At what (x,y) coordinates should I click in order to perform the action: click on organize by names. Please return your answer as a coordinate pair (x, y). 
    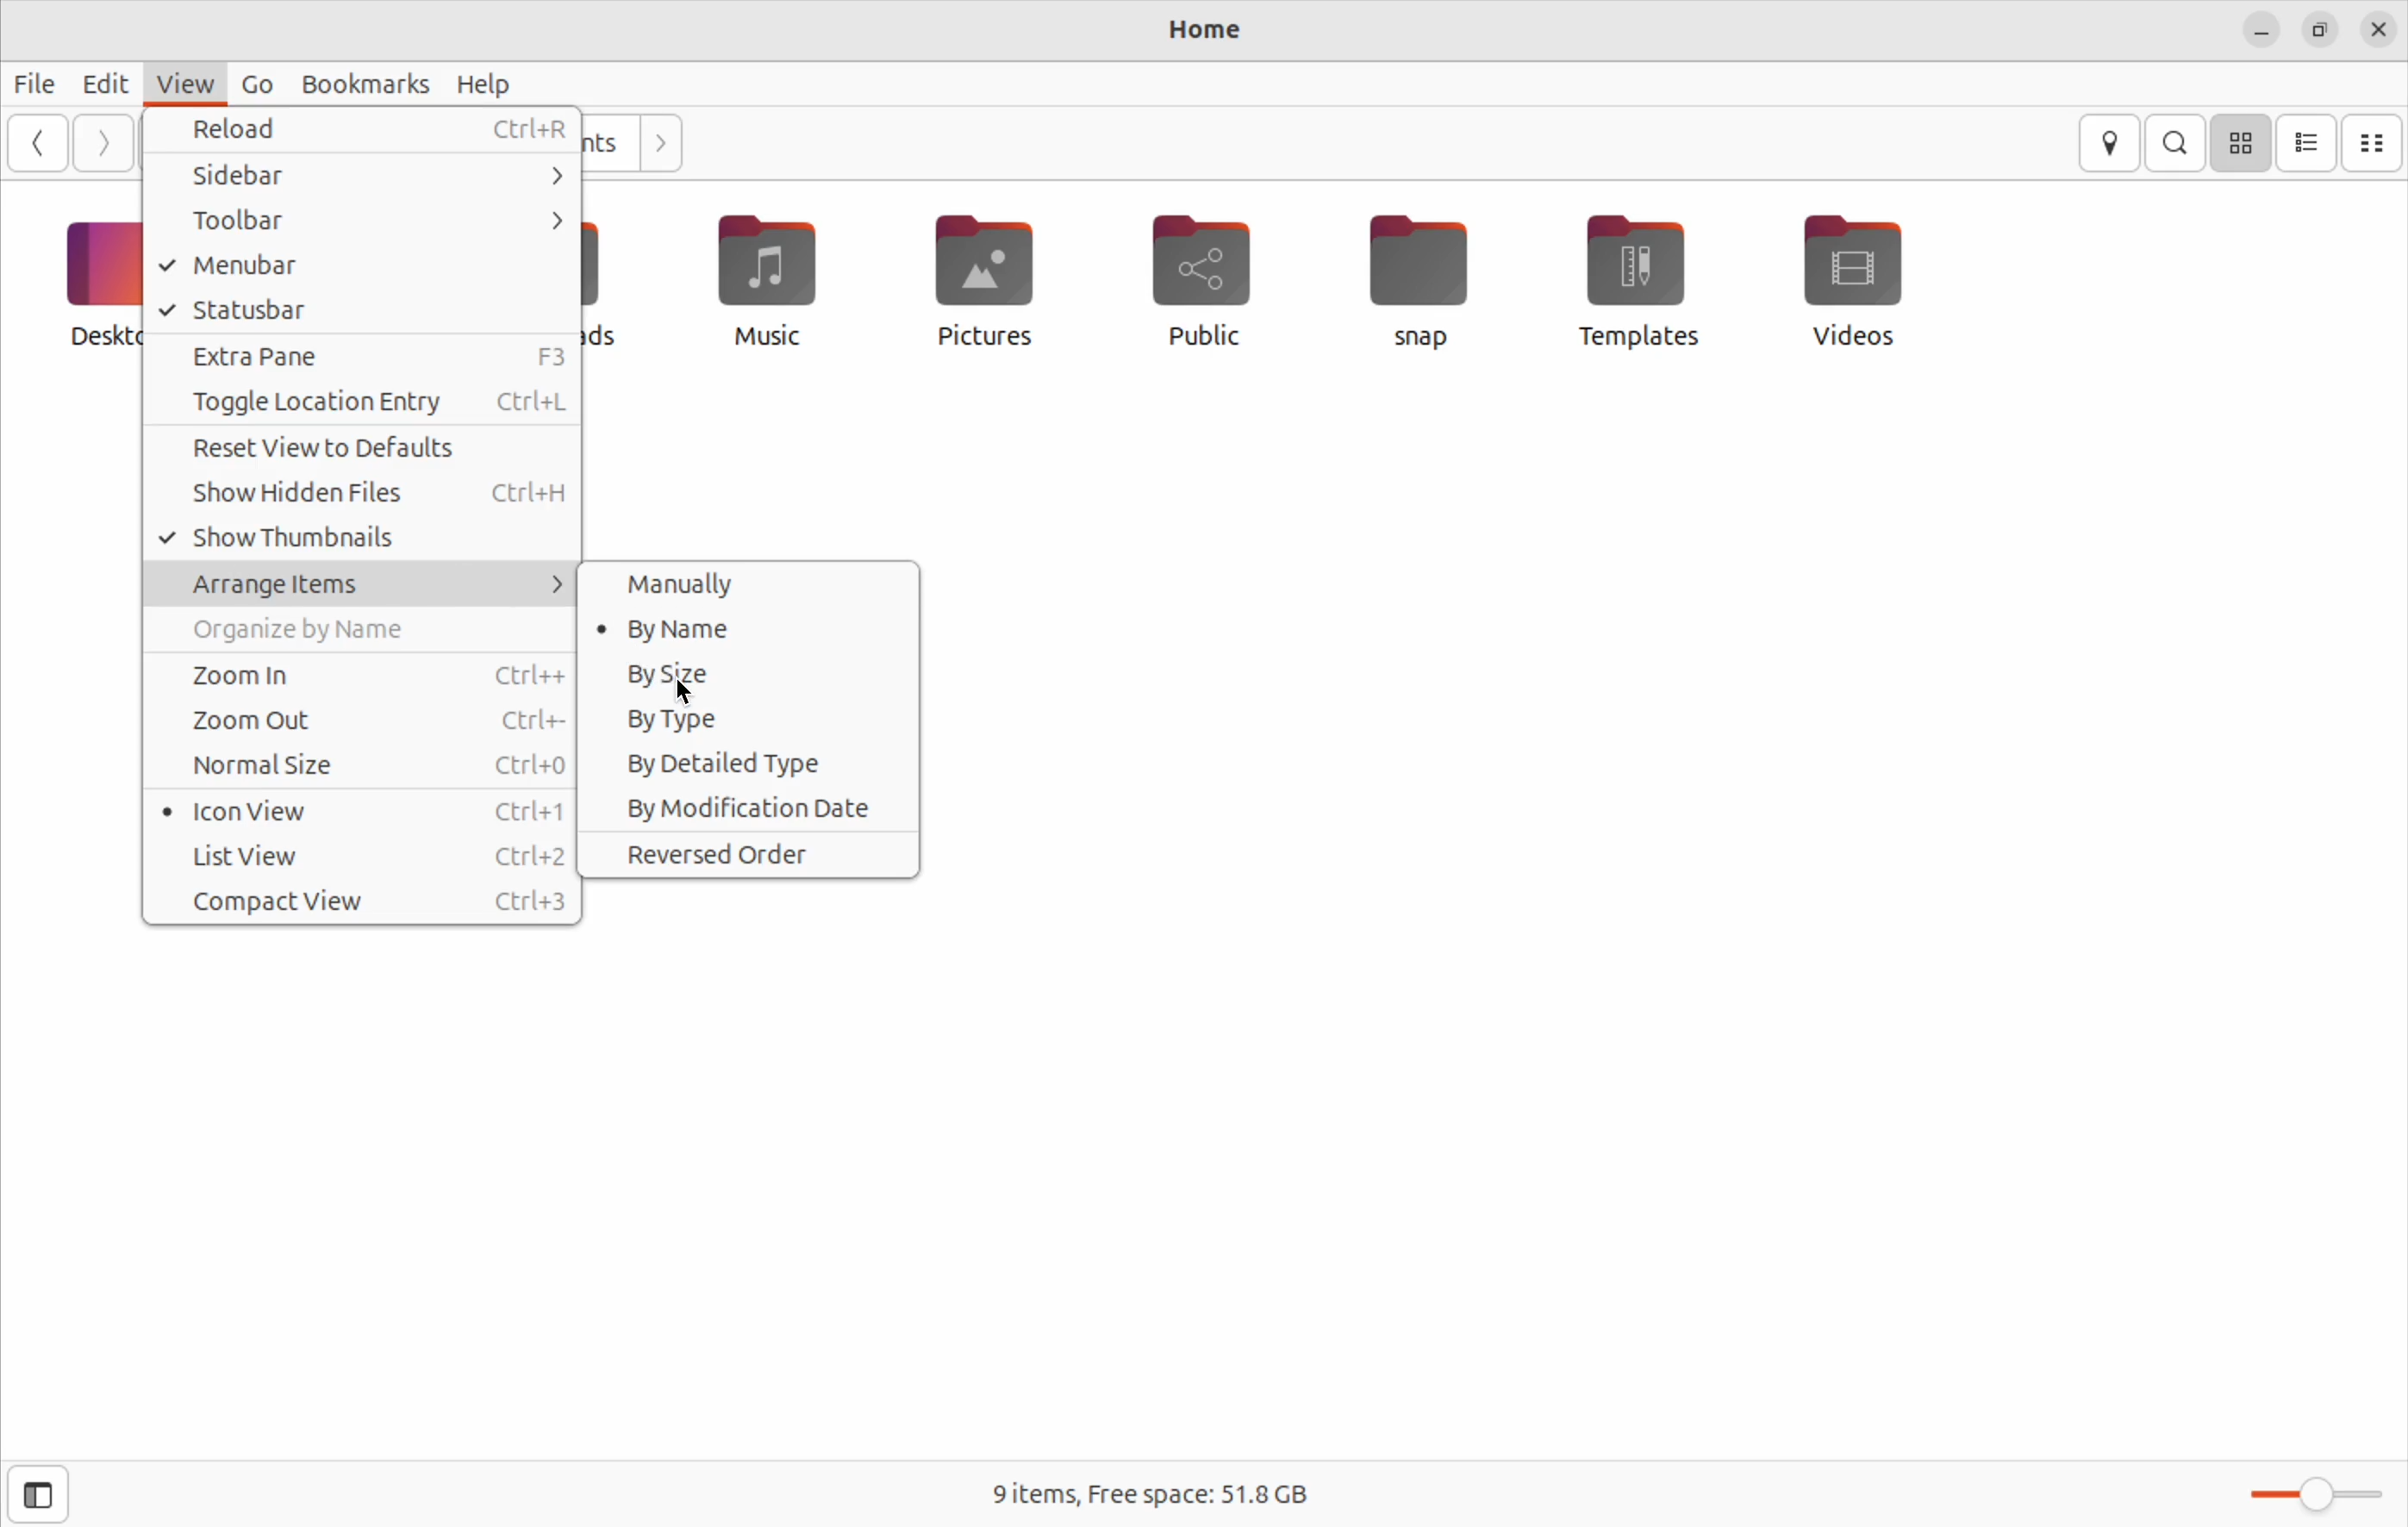
    Looking at the image, I should click on (365, 634).